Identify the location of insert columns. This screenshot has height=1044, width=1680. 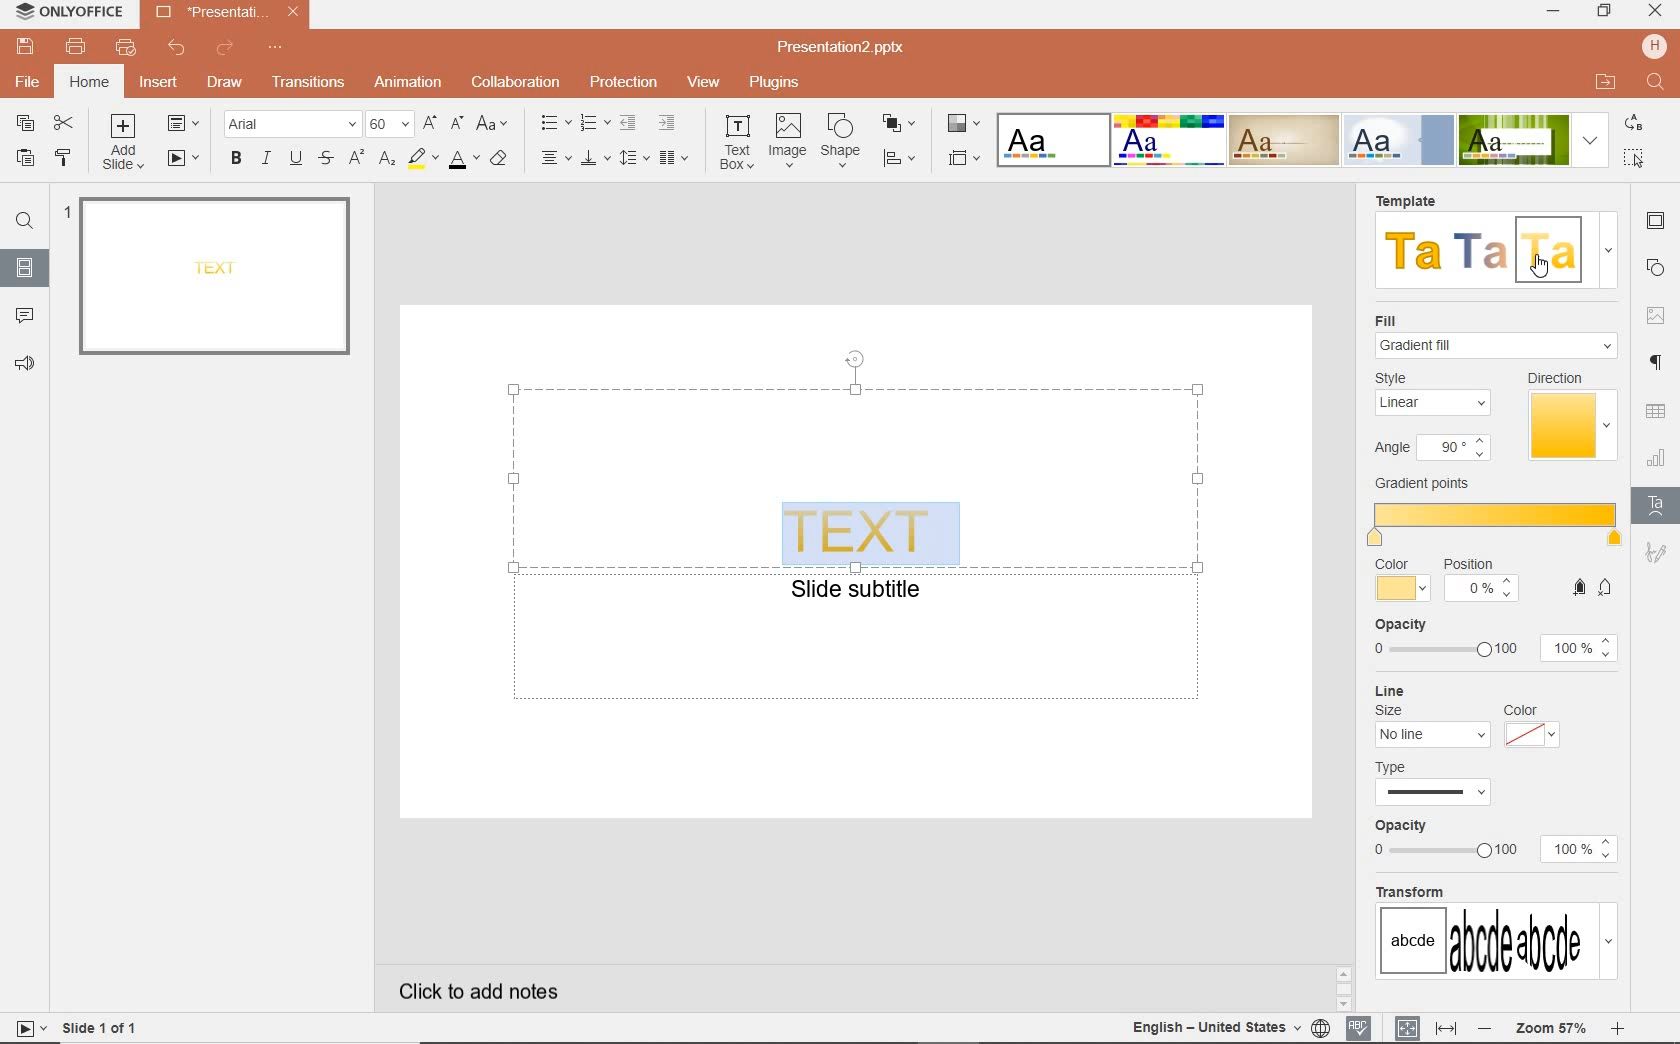
(676, 157).